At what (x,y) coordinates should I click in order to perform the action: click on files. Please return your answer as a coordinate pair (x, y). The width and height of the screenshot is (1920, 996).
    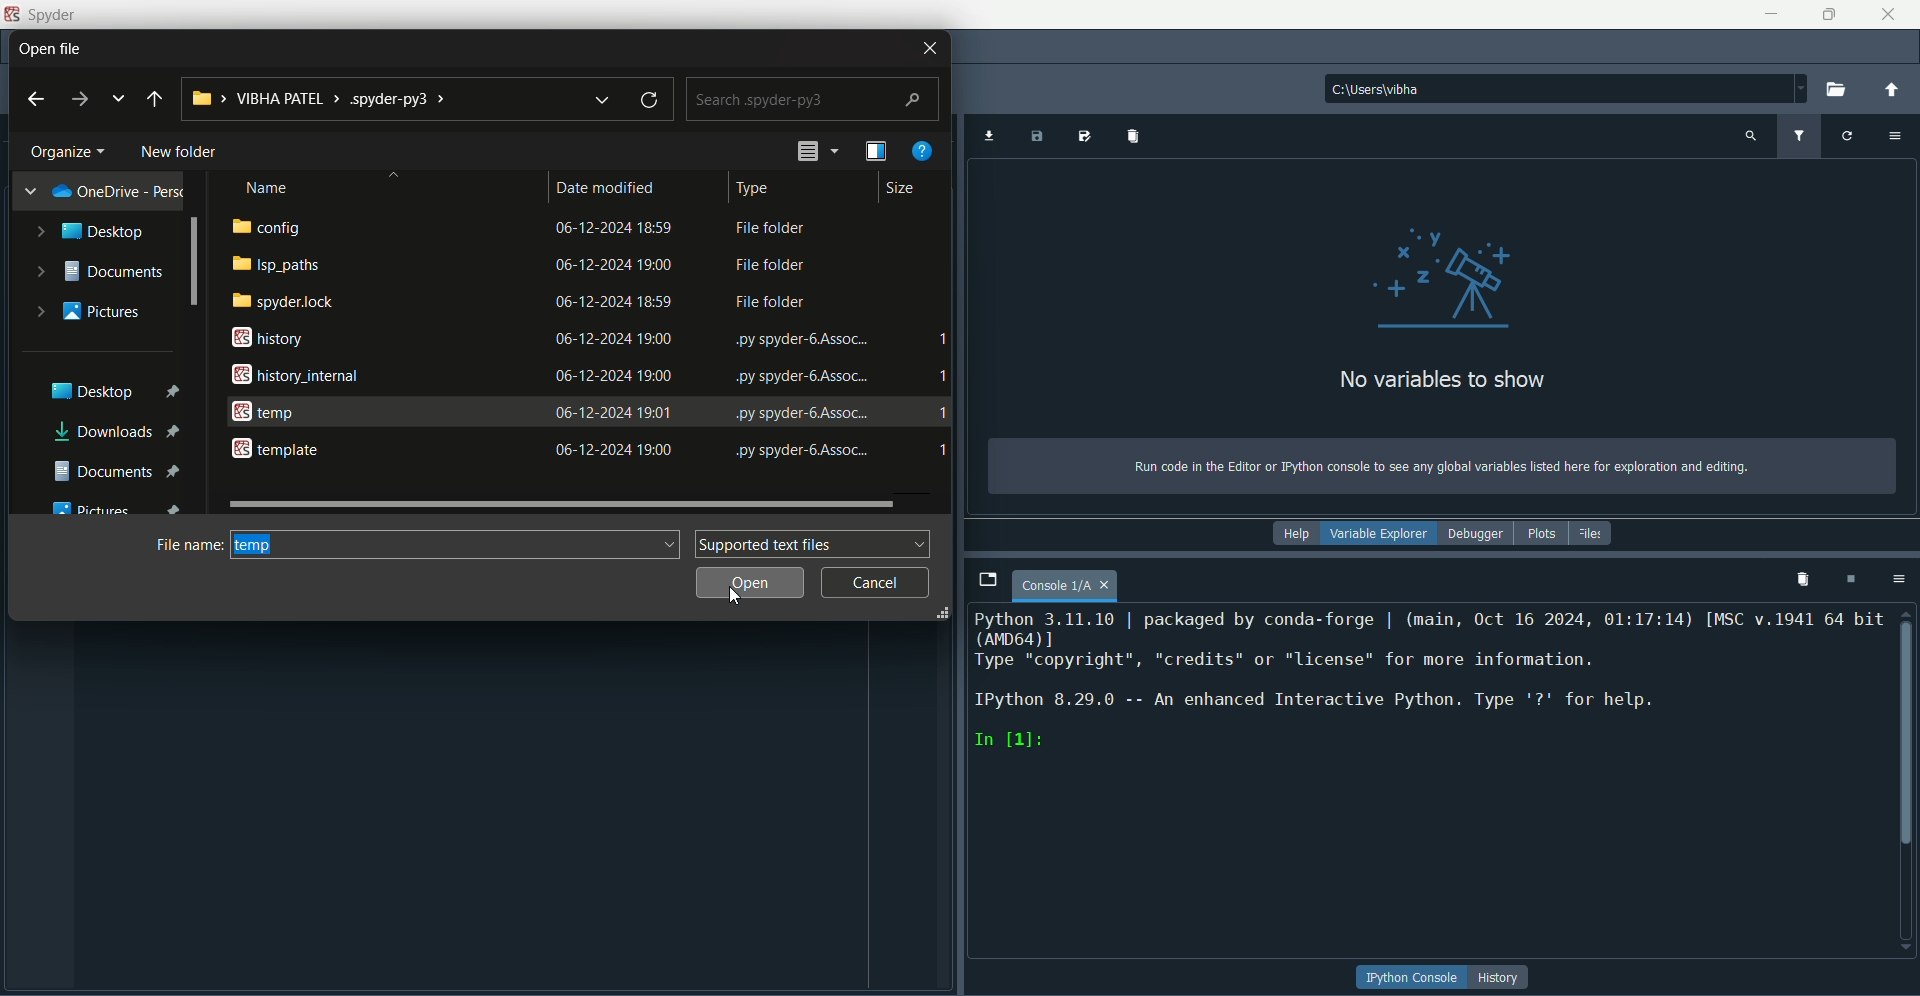
    Looking at the image, I should click on (1592, 532).